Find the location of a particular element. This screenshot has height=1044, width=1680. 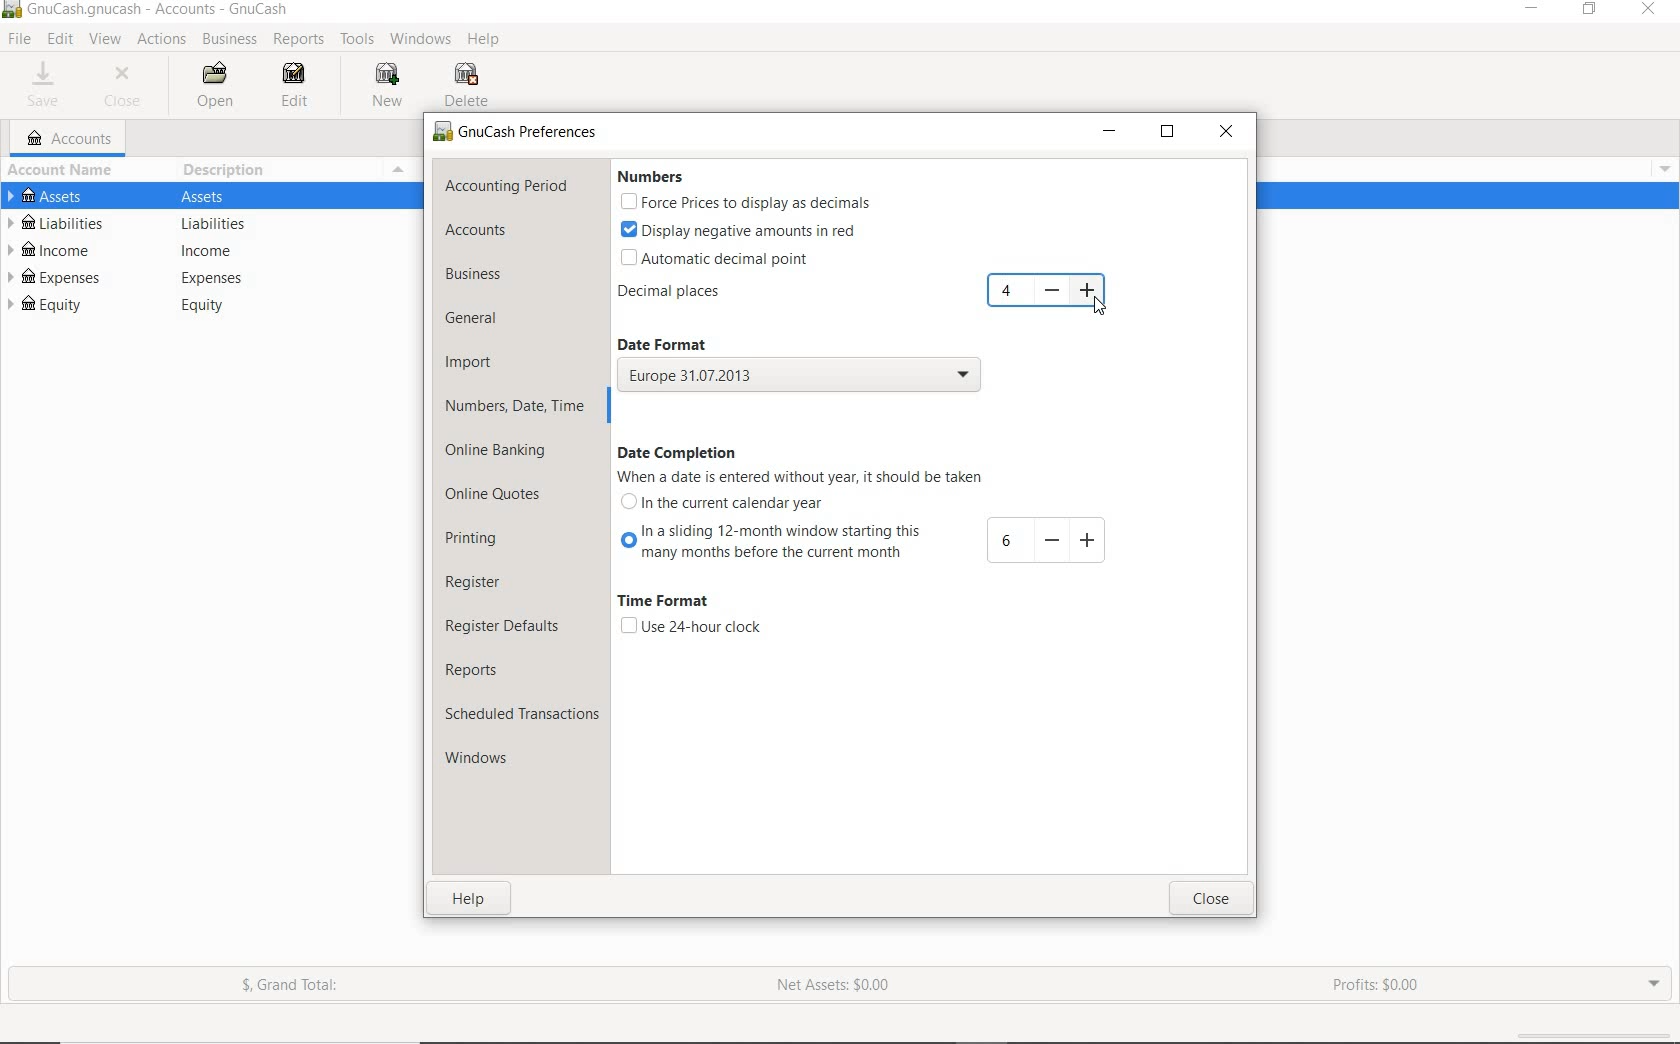

VIEW is located at coordinates (107, 40).